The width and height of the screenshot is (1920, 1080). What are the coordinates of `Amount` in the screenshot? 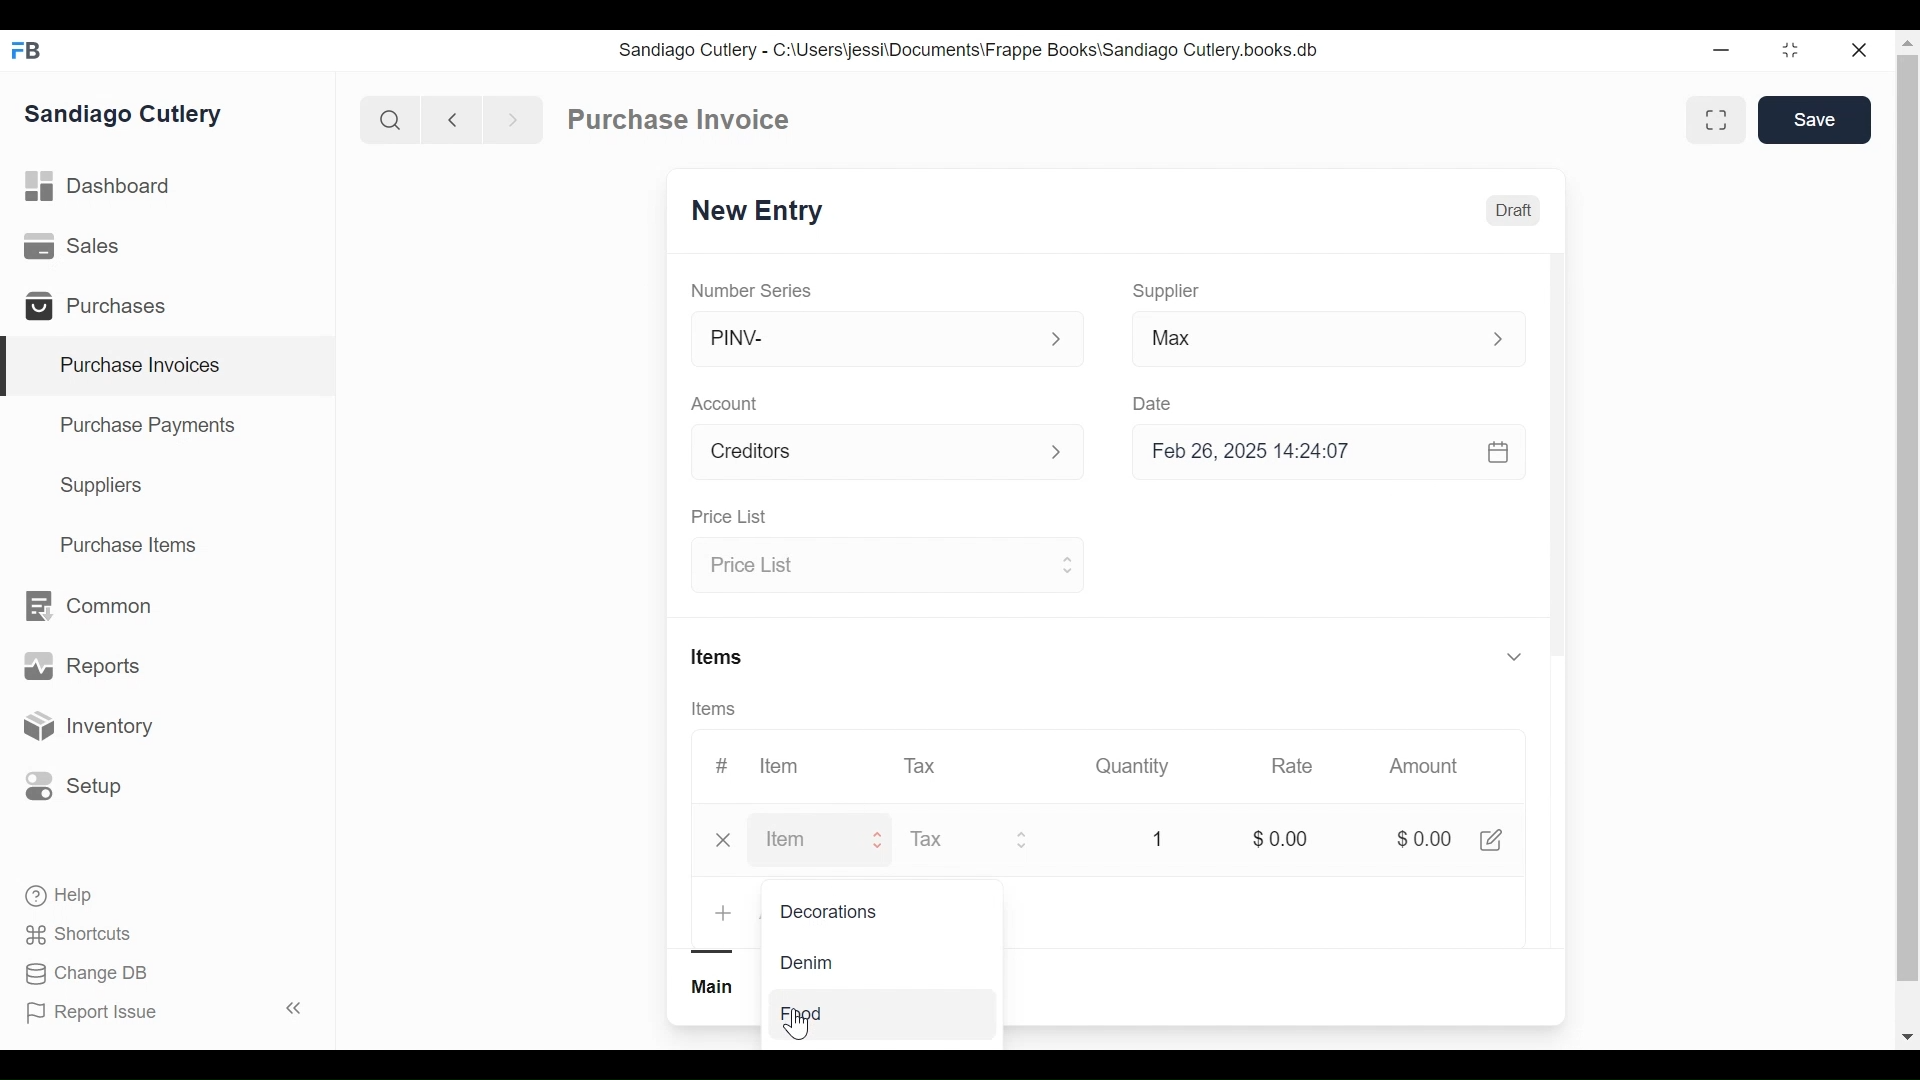 It's located at (1426, 767).